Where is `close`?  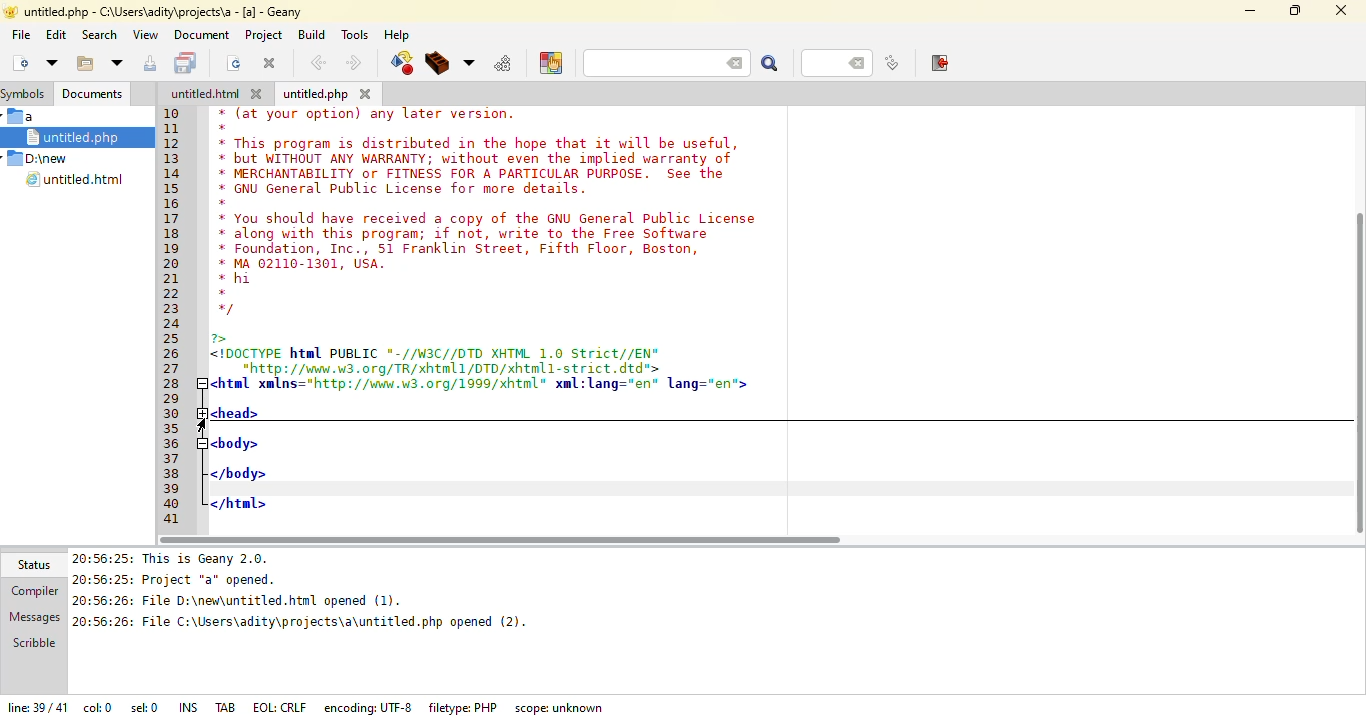 close is located at coordinates (271, 62).